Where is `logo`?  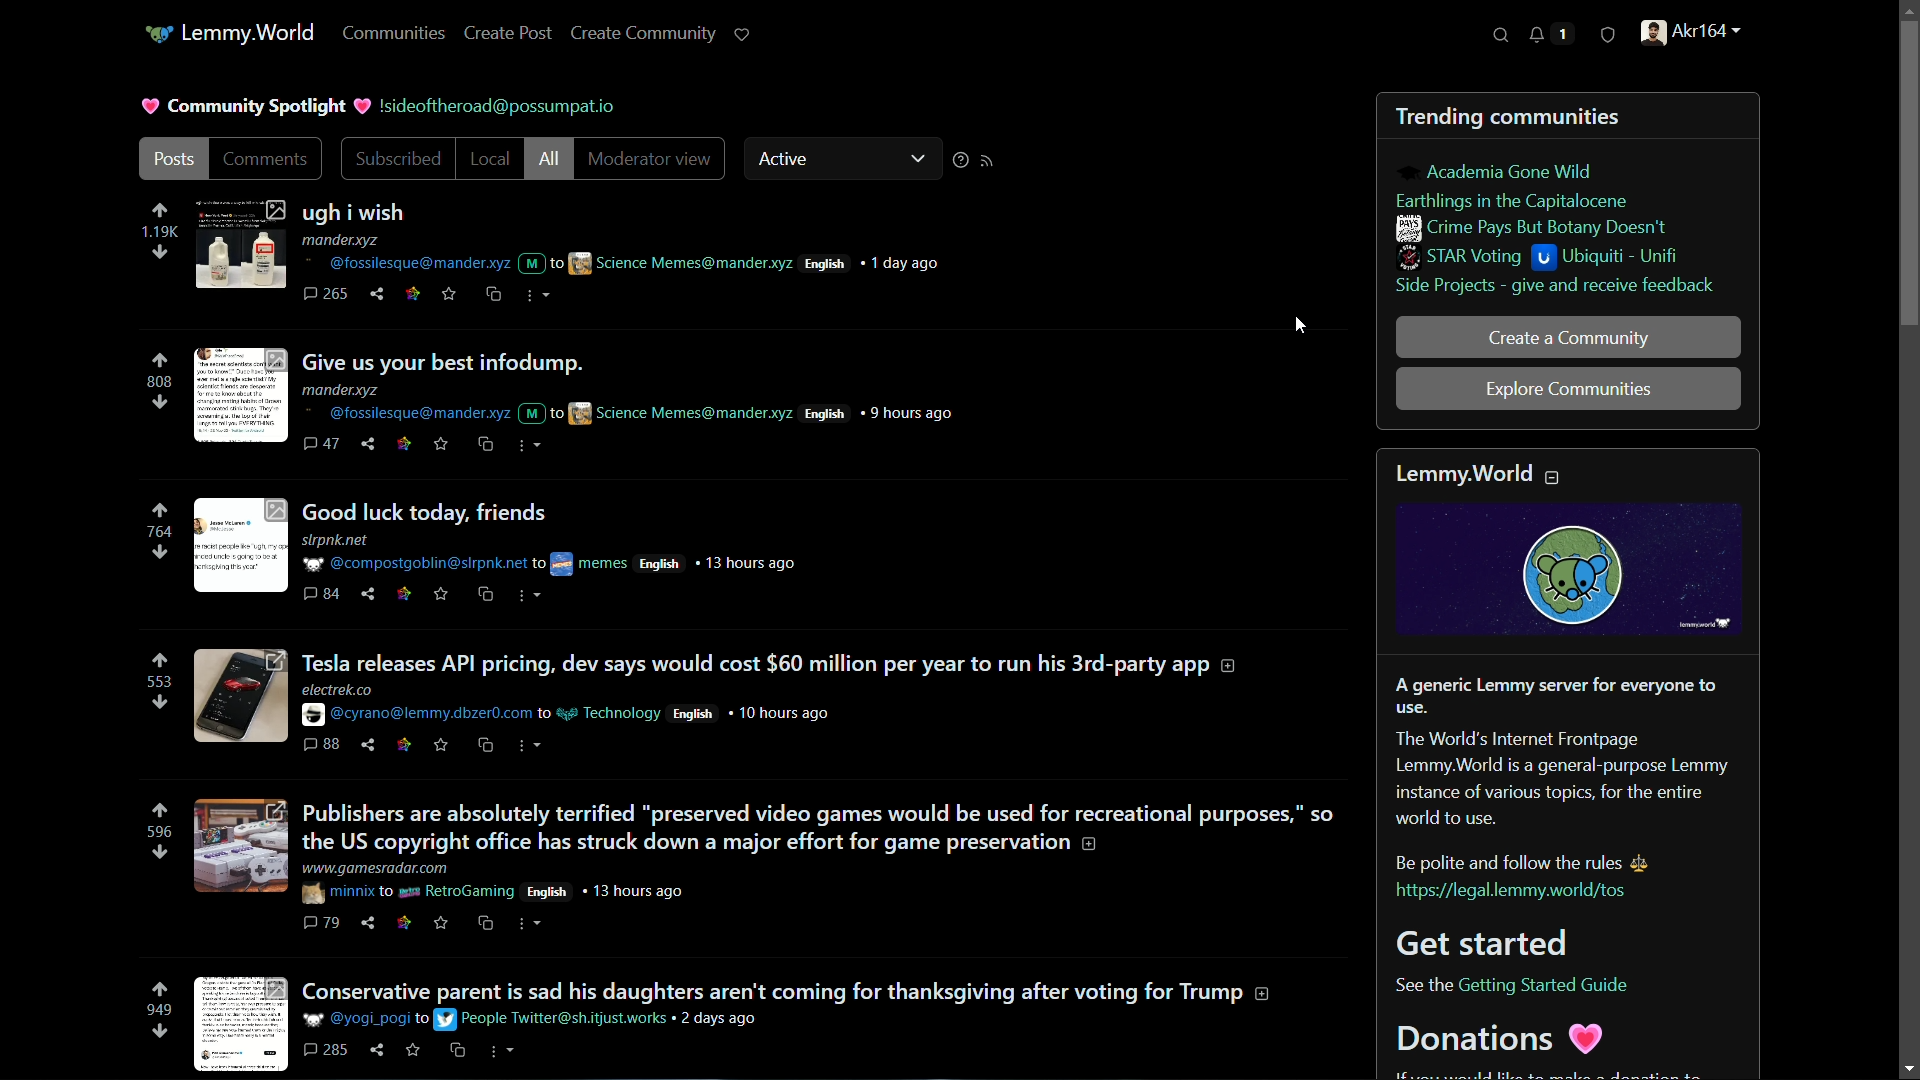 logo is located at coordinates (1571, 570).